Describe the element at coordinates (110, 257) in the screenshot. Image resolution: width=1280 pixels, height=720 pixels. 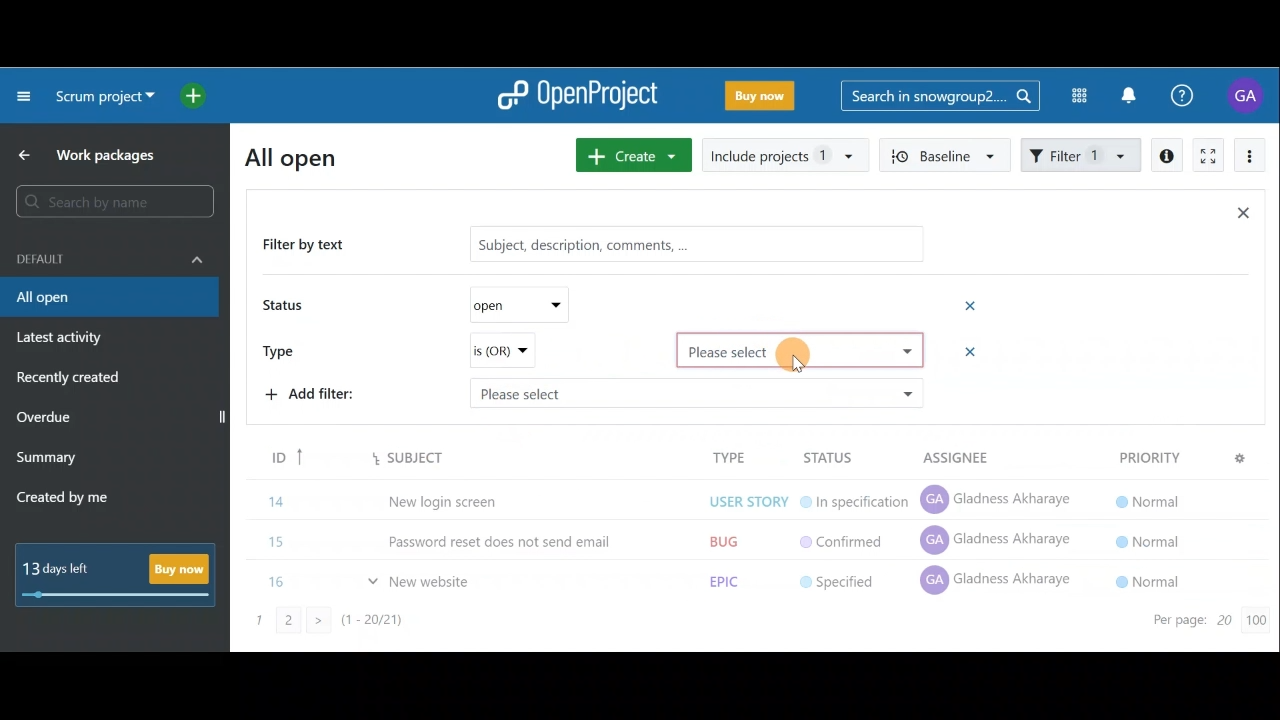
I see `Default` at that location.